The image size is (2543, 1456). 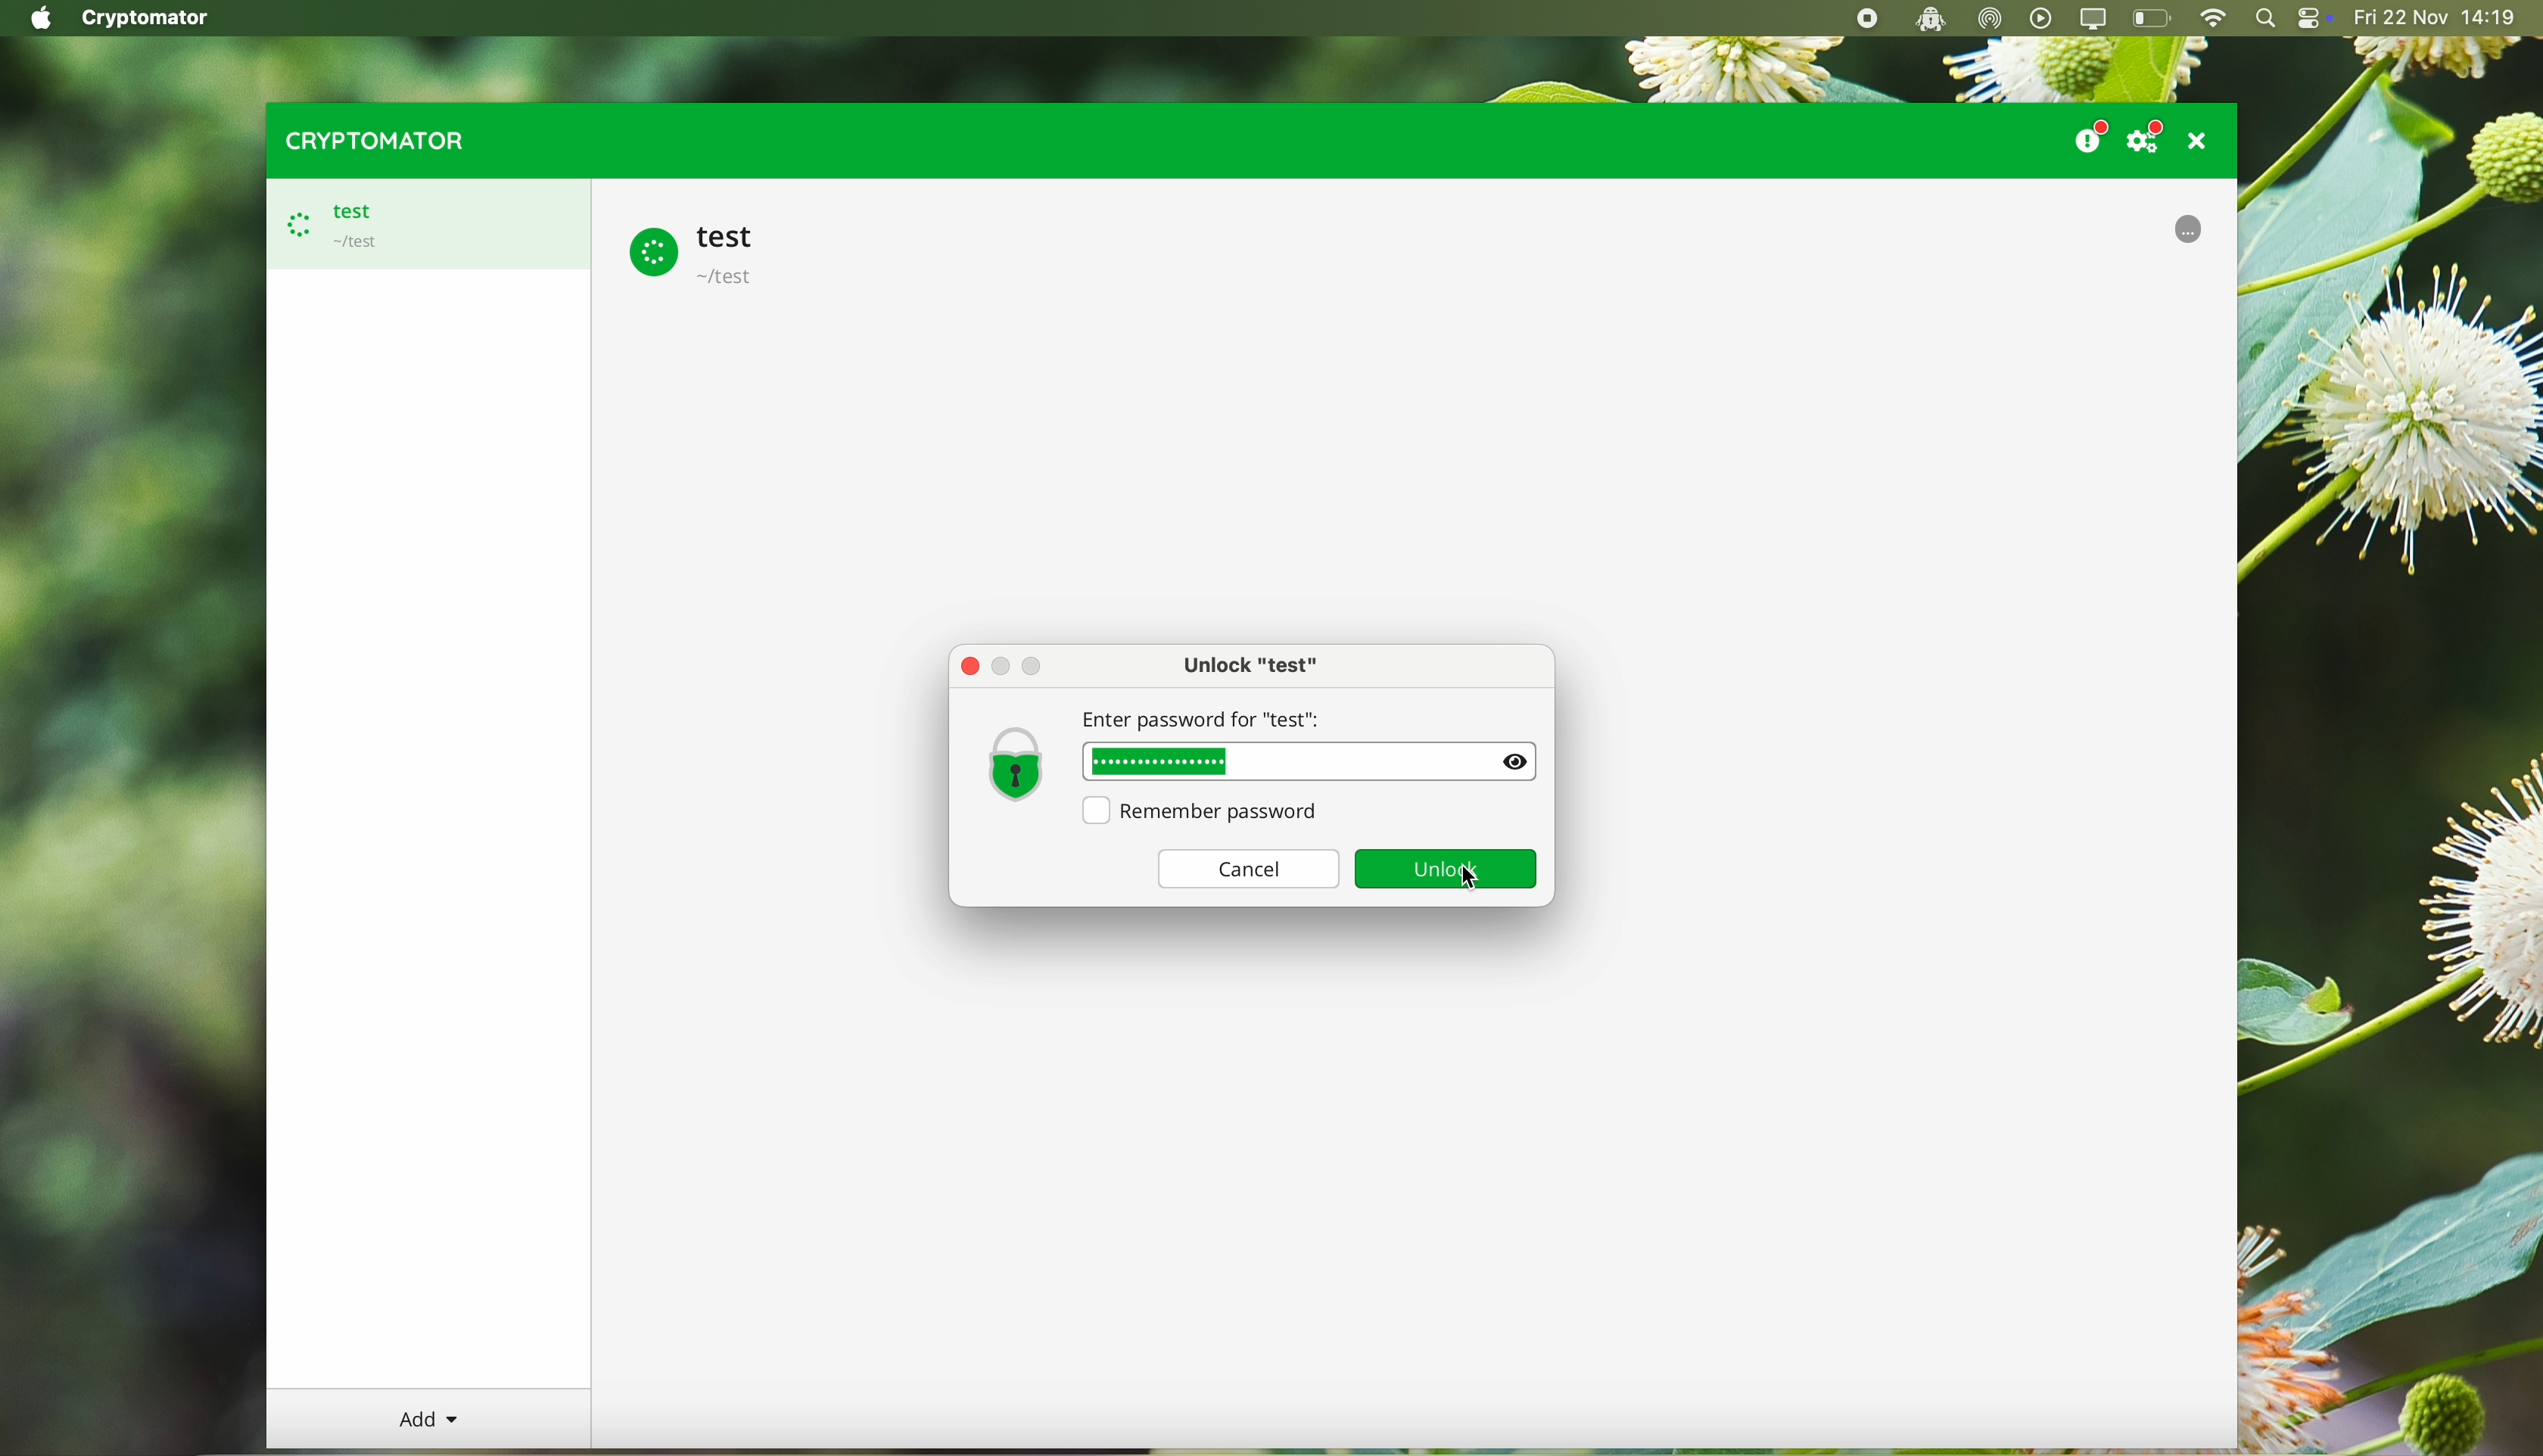 I want to click on donate, so click(x=2088, y=133).